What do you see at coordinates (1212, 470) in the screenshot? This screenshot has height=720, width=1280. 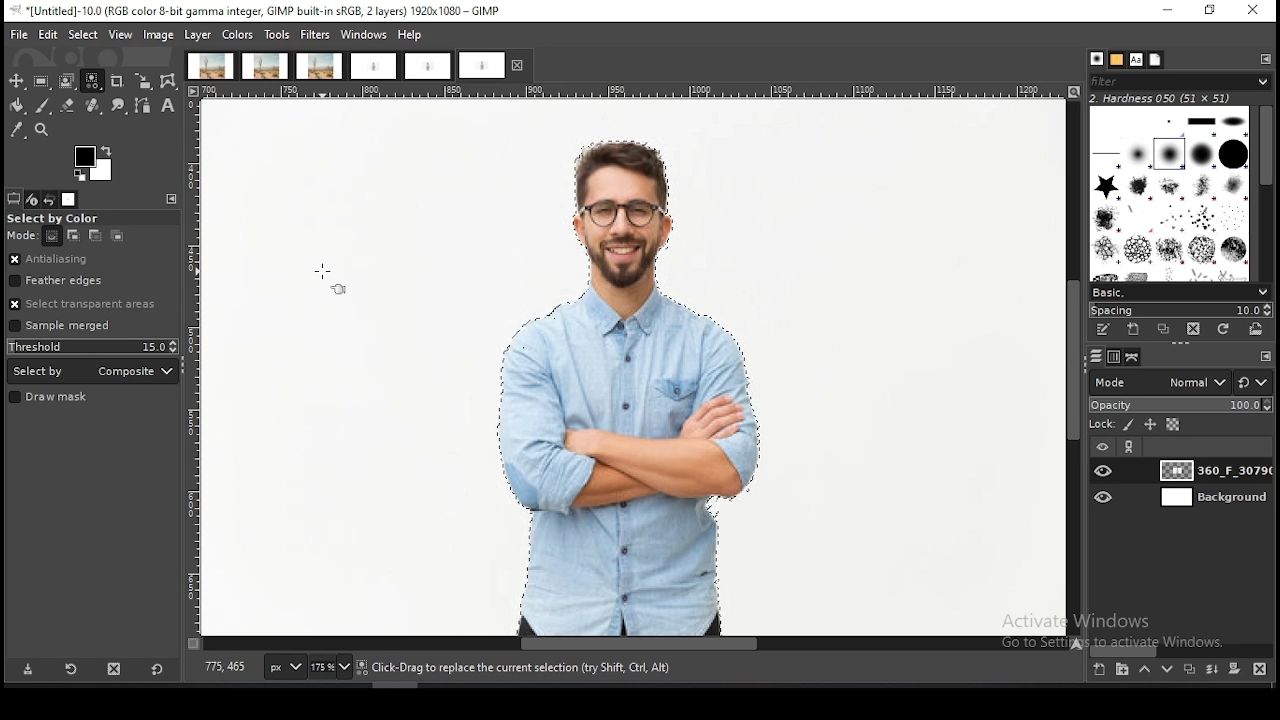 I see `layer` at bounding box center [1212, 470].